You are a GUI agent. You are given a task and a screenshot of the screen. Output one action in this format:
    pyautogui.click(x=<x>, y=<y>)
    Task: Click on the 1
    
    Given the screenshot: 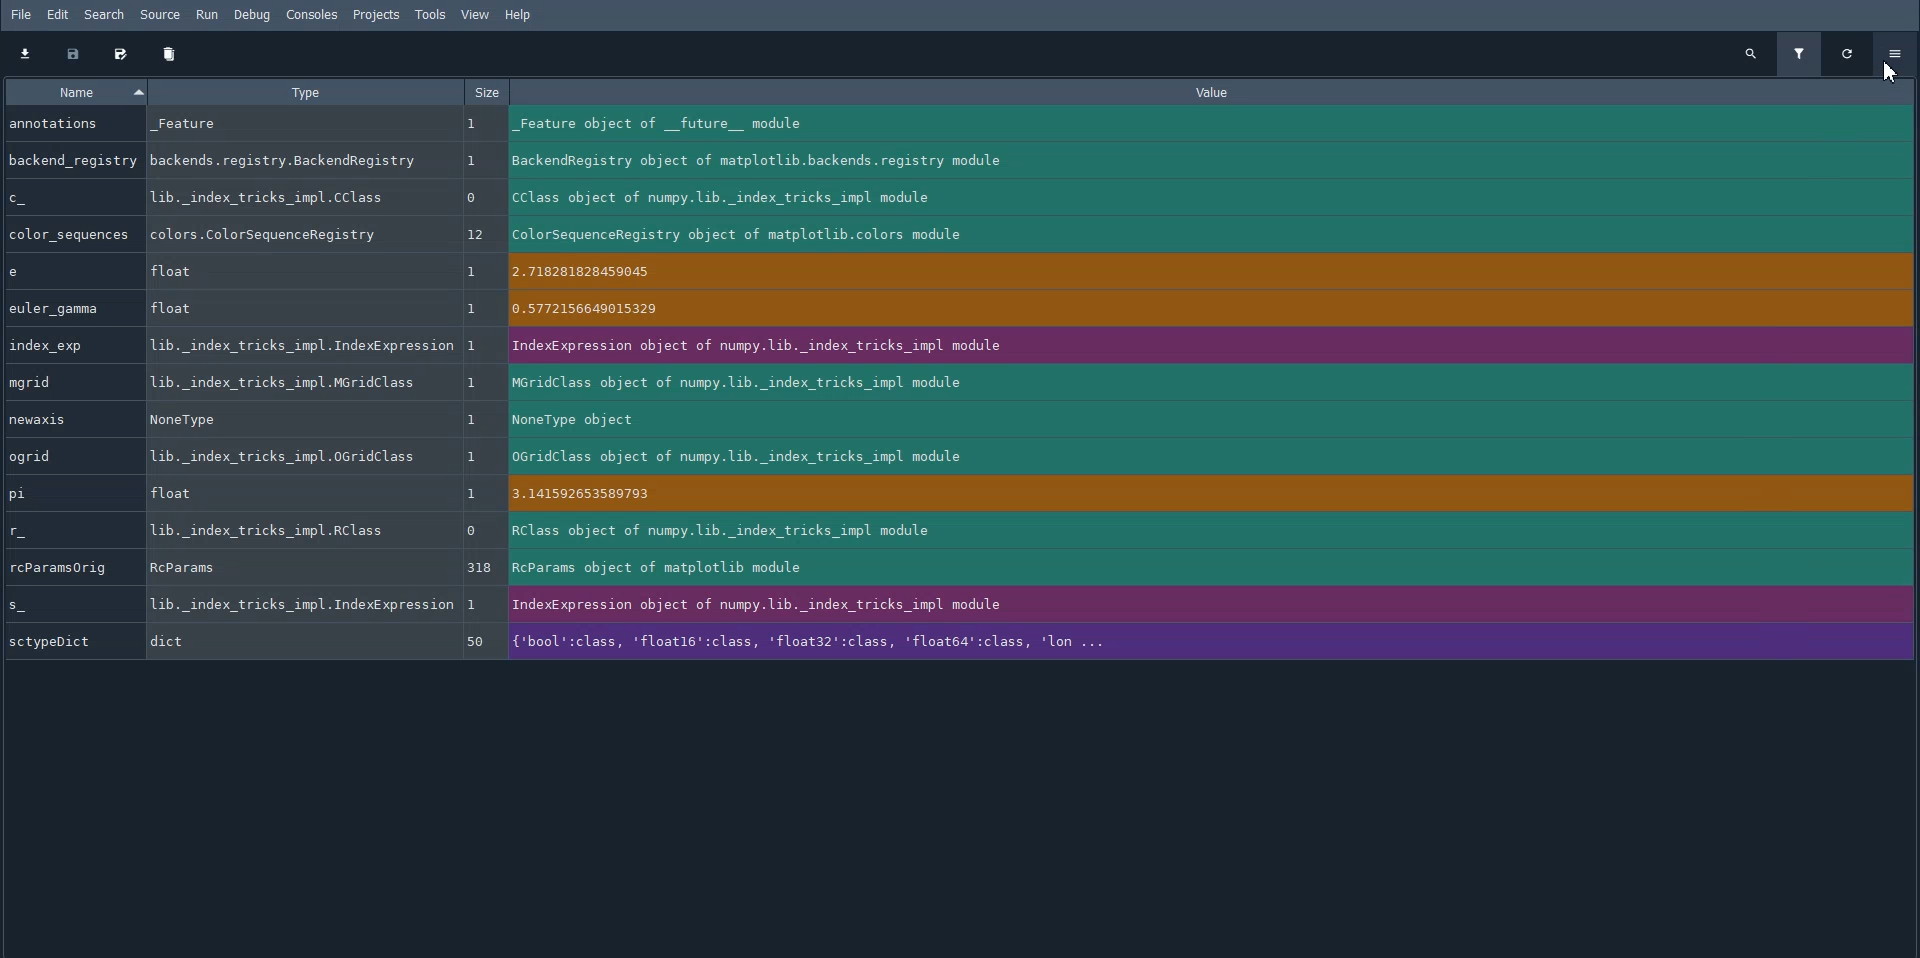 What is the action you would take?
    pyautogui.click(x=478, y=349)
    